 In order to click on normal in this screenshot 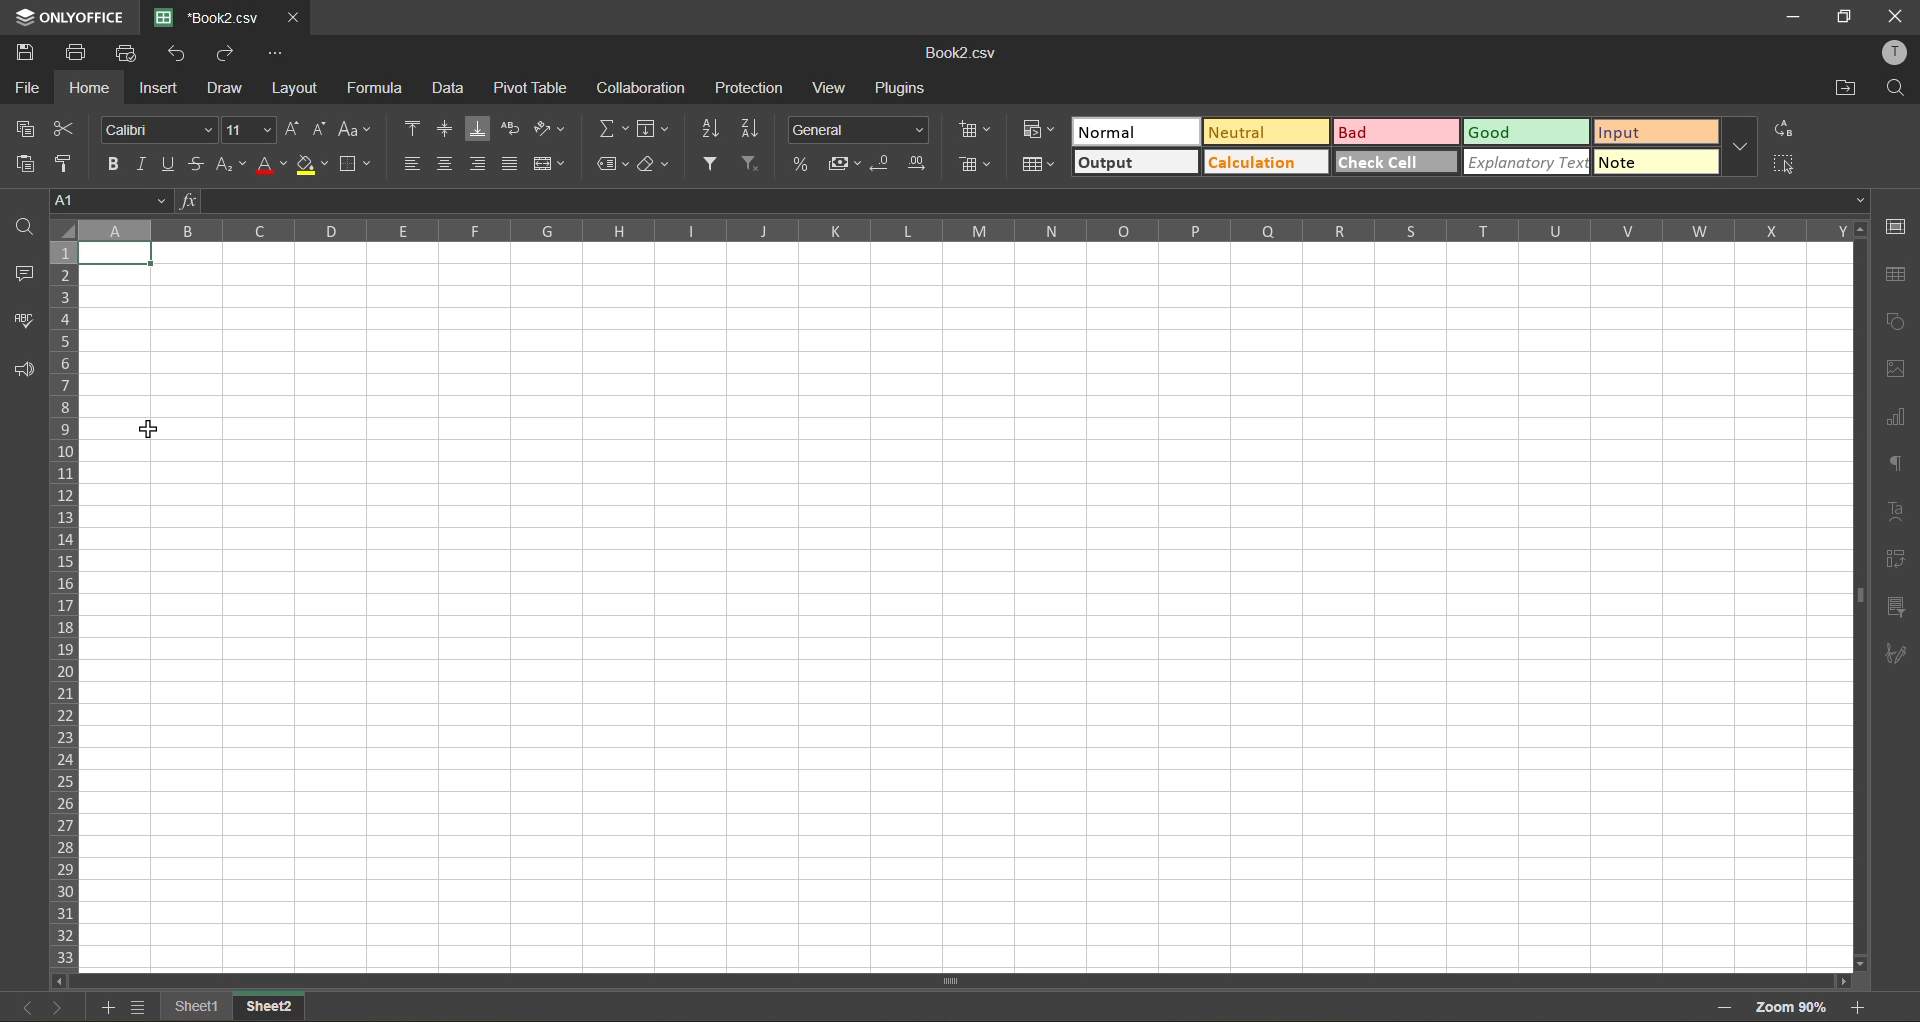, I will do `click(1134, 133)`.